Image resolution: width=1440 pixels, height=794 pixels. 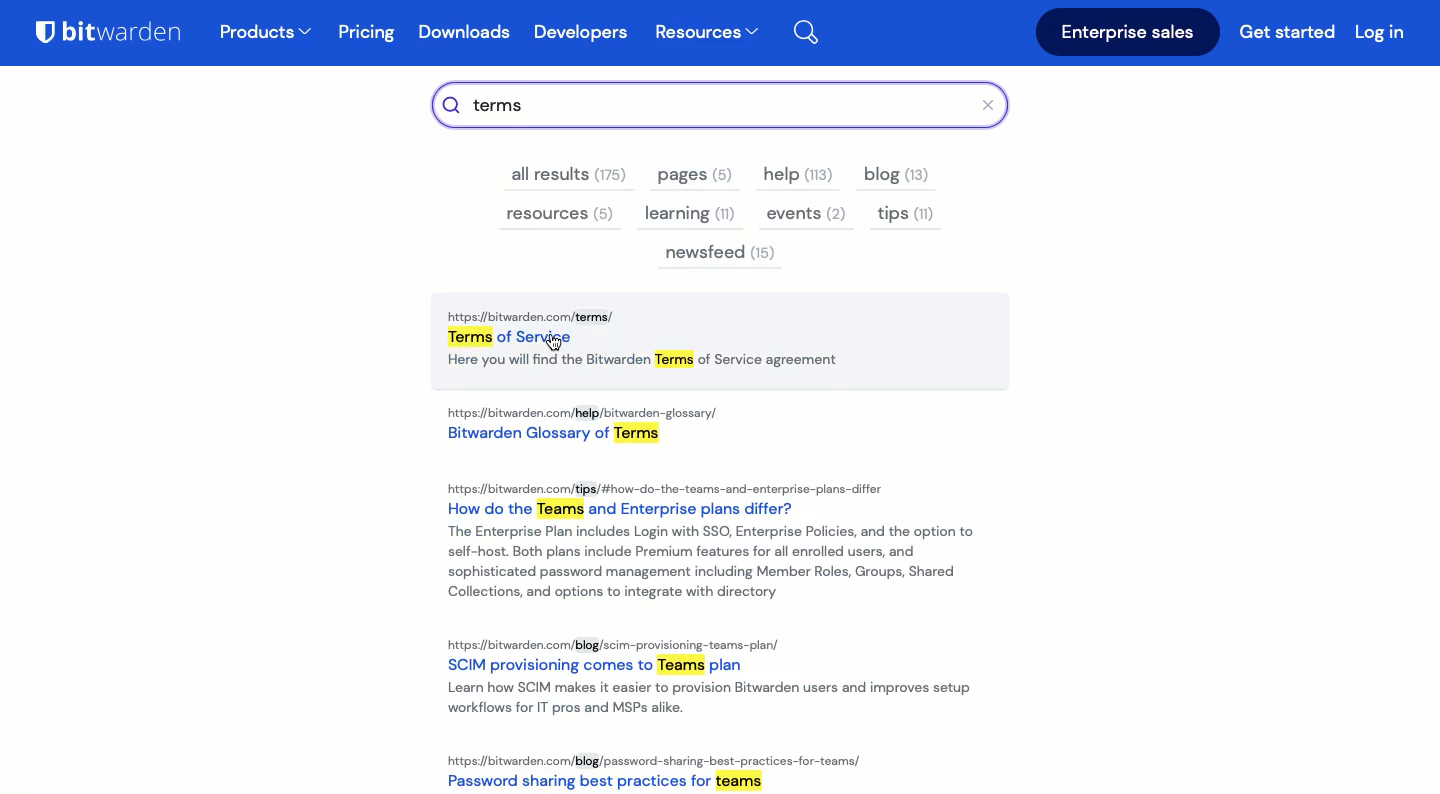 What do you see at coordinates (368, 33) in the screenshot?
I see `Pricing` at bounding box center [368, 33].